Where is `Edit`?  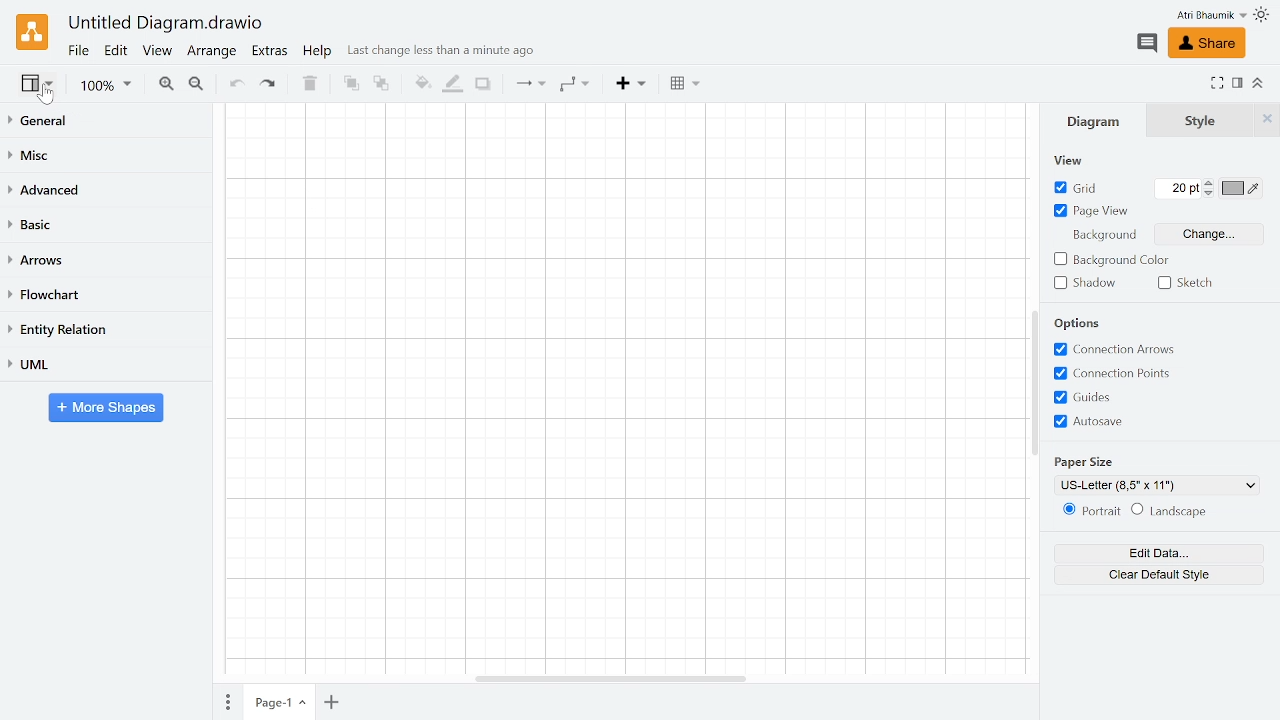
Edit is located at coordinates (115, 52).